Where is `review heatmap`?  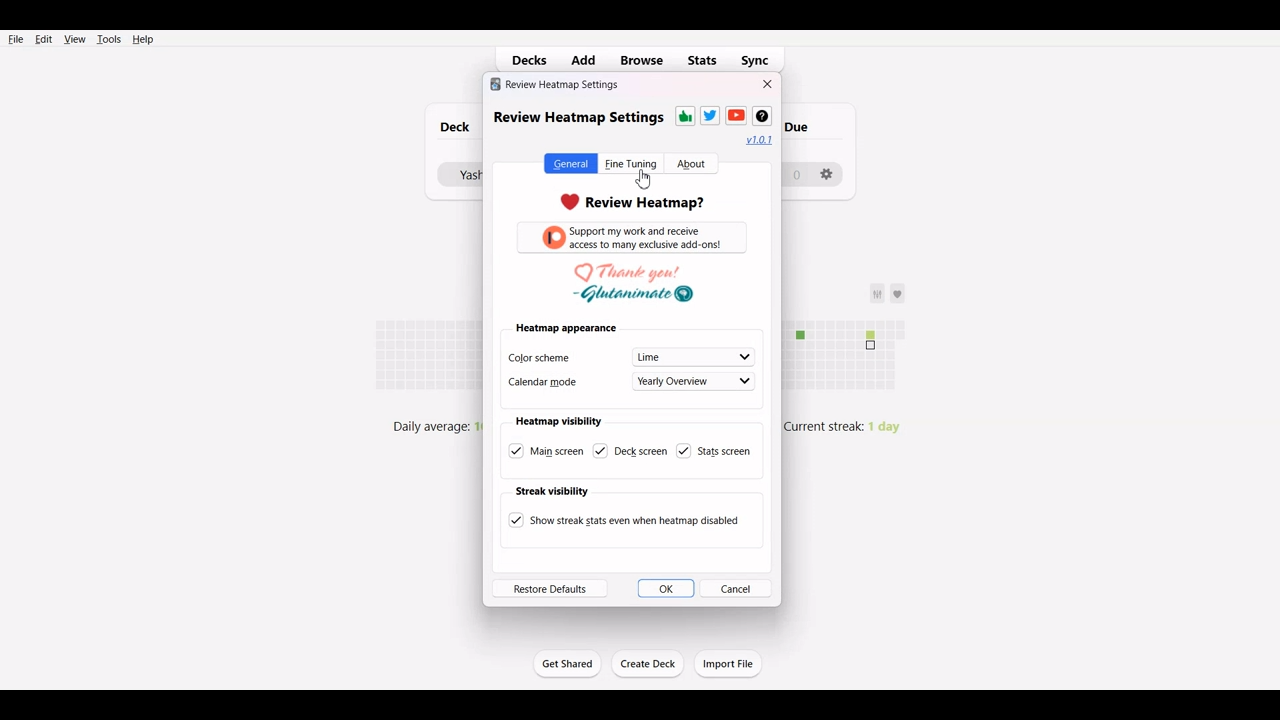 review heatmap is located at coordinates (633, 200).